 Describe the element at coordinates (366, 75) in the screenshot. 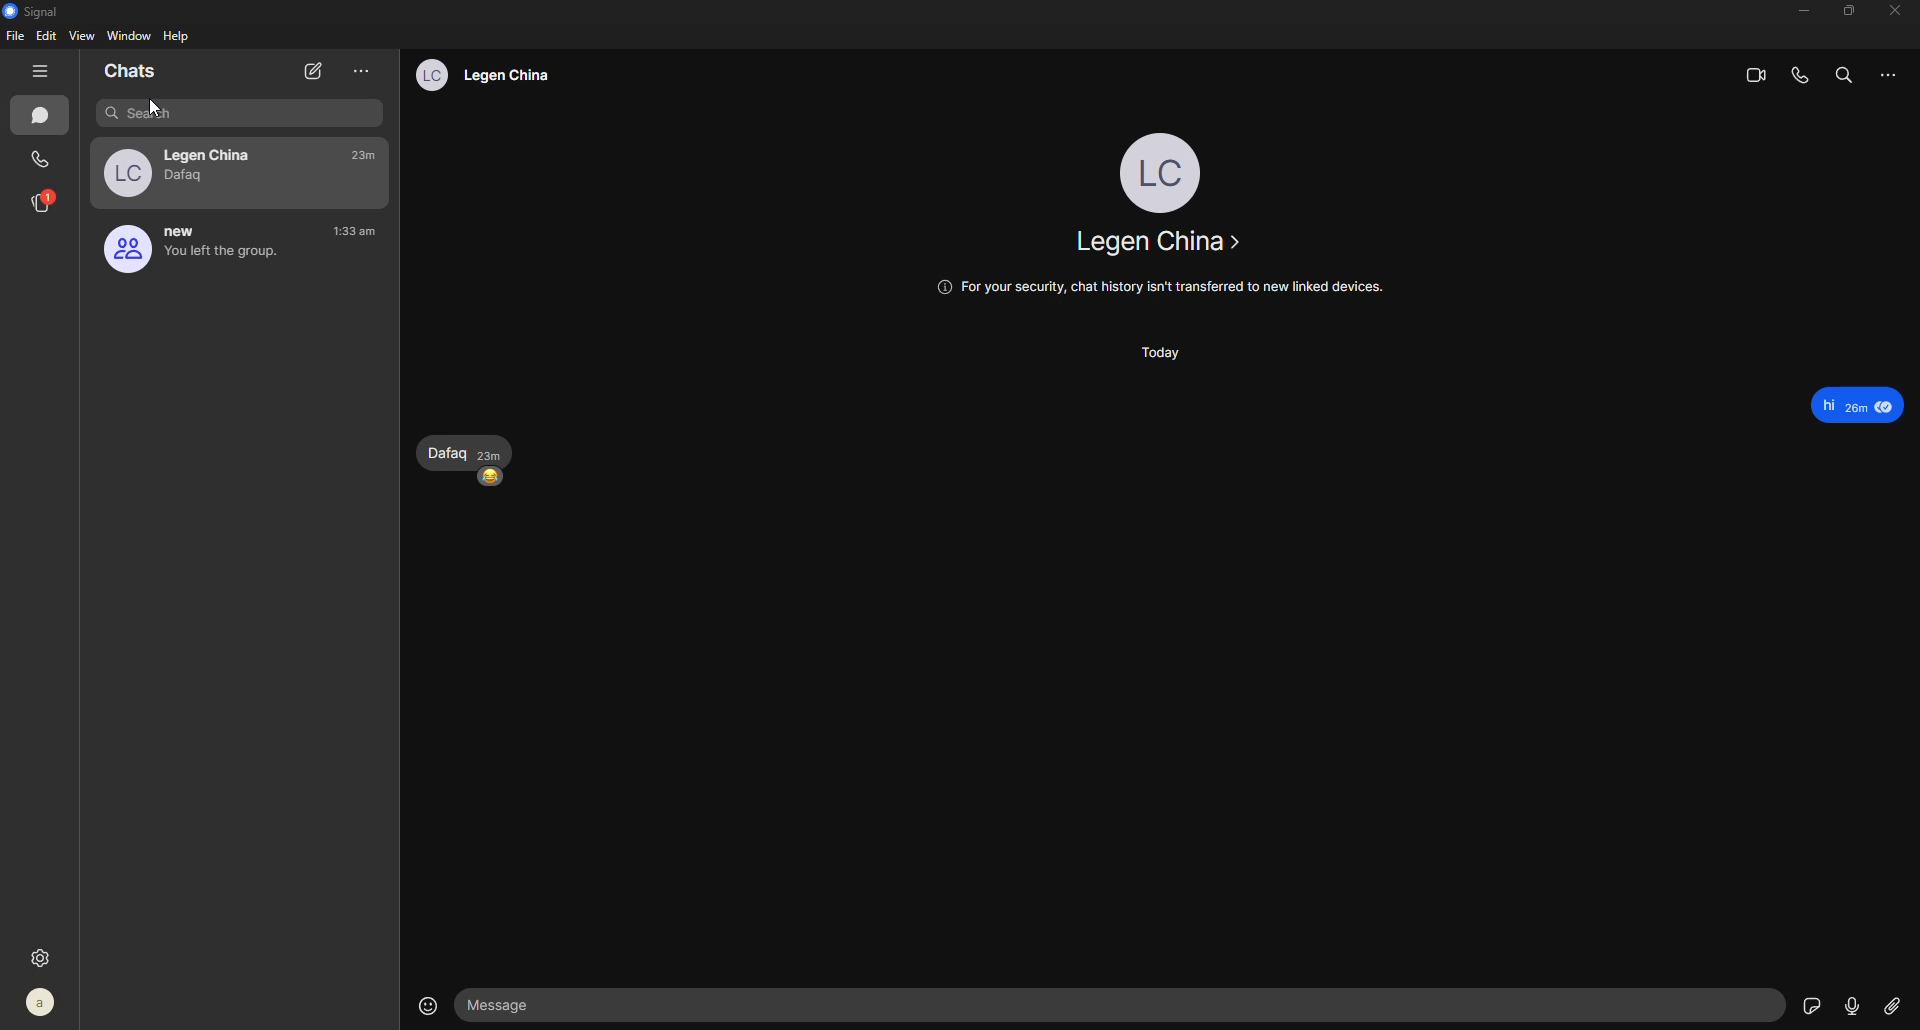

I see `more` at that location.